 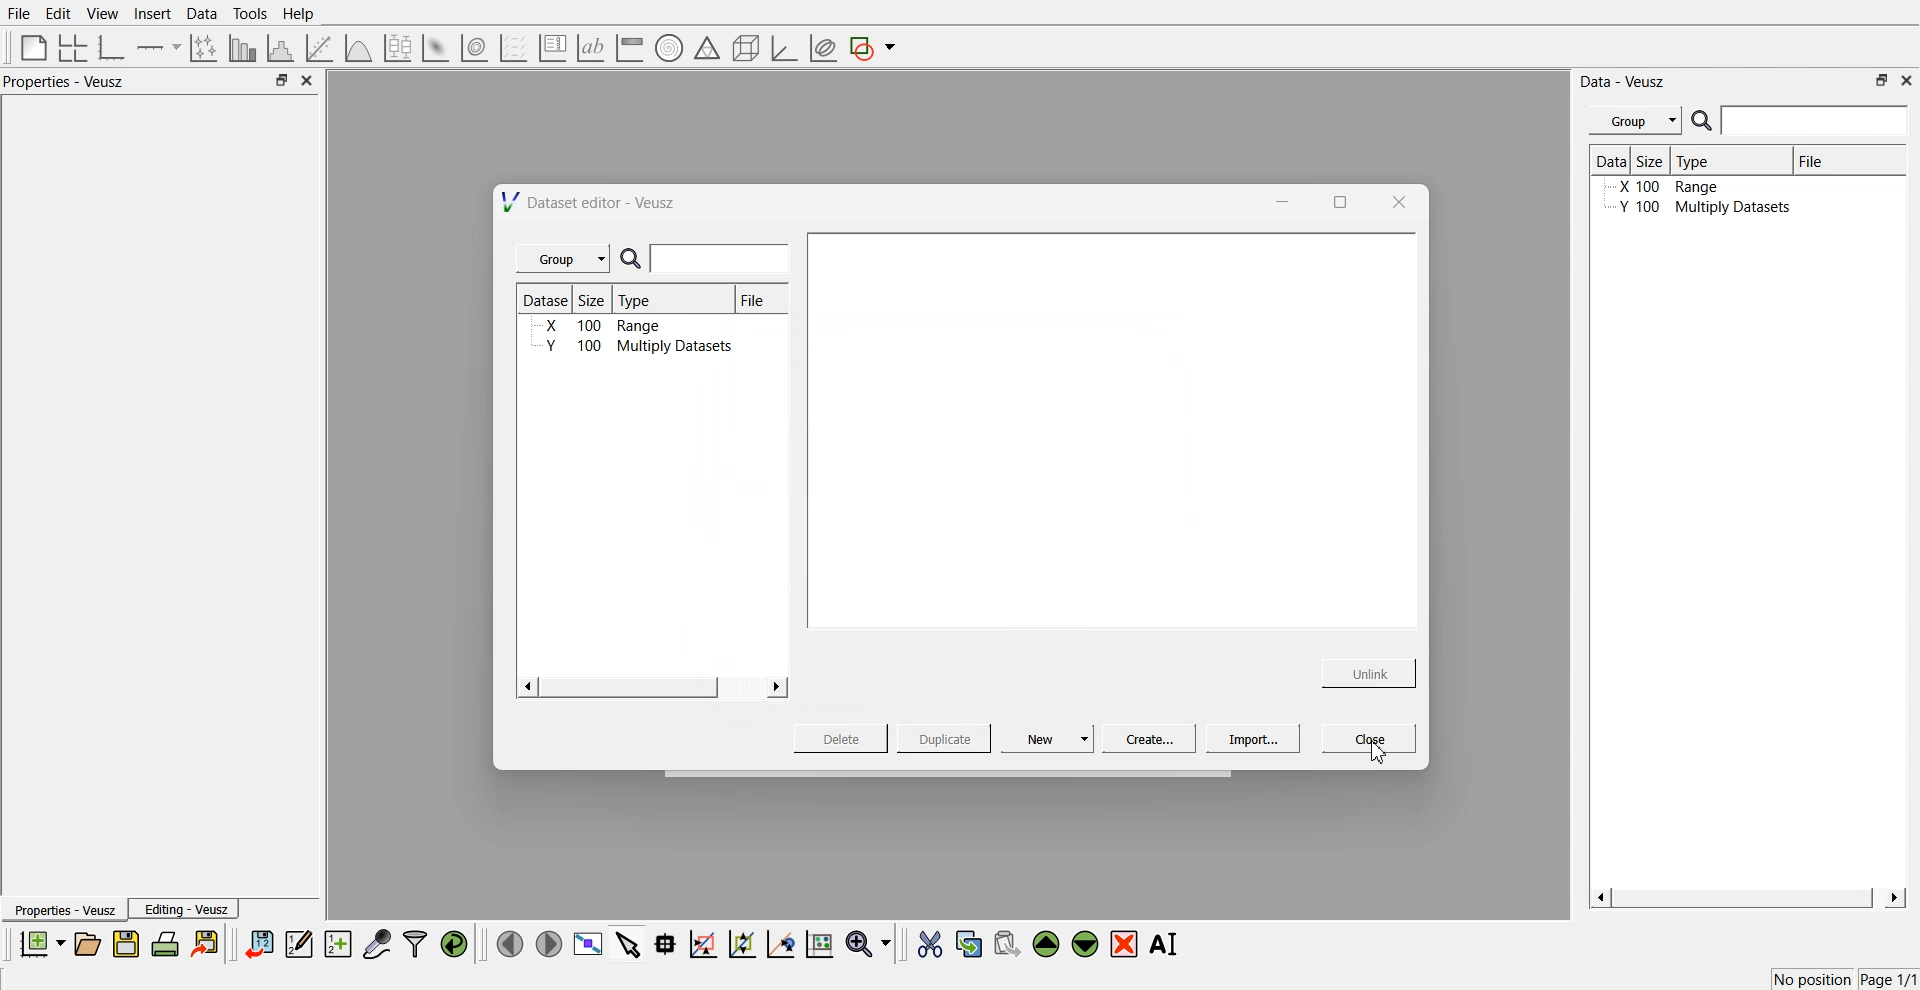 I want to click on minimise, so click(x=1277, y=200).